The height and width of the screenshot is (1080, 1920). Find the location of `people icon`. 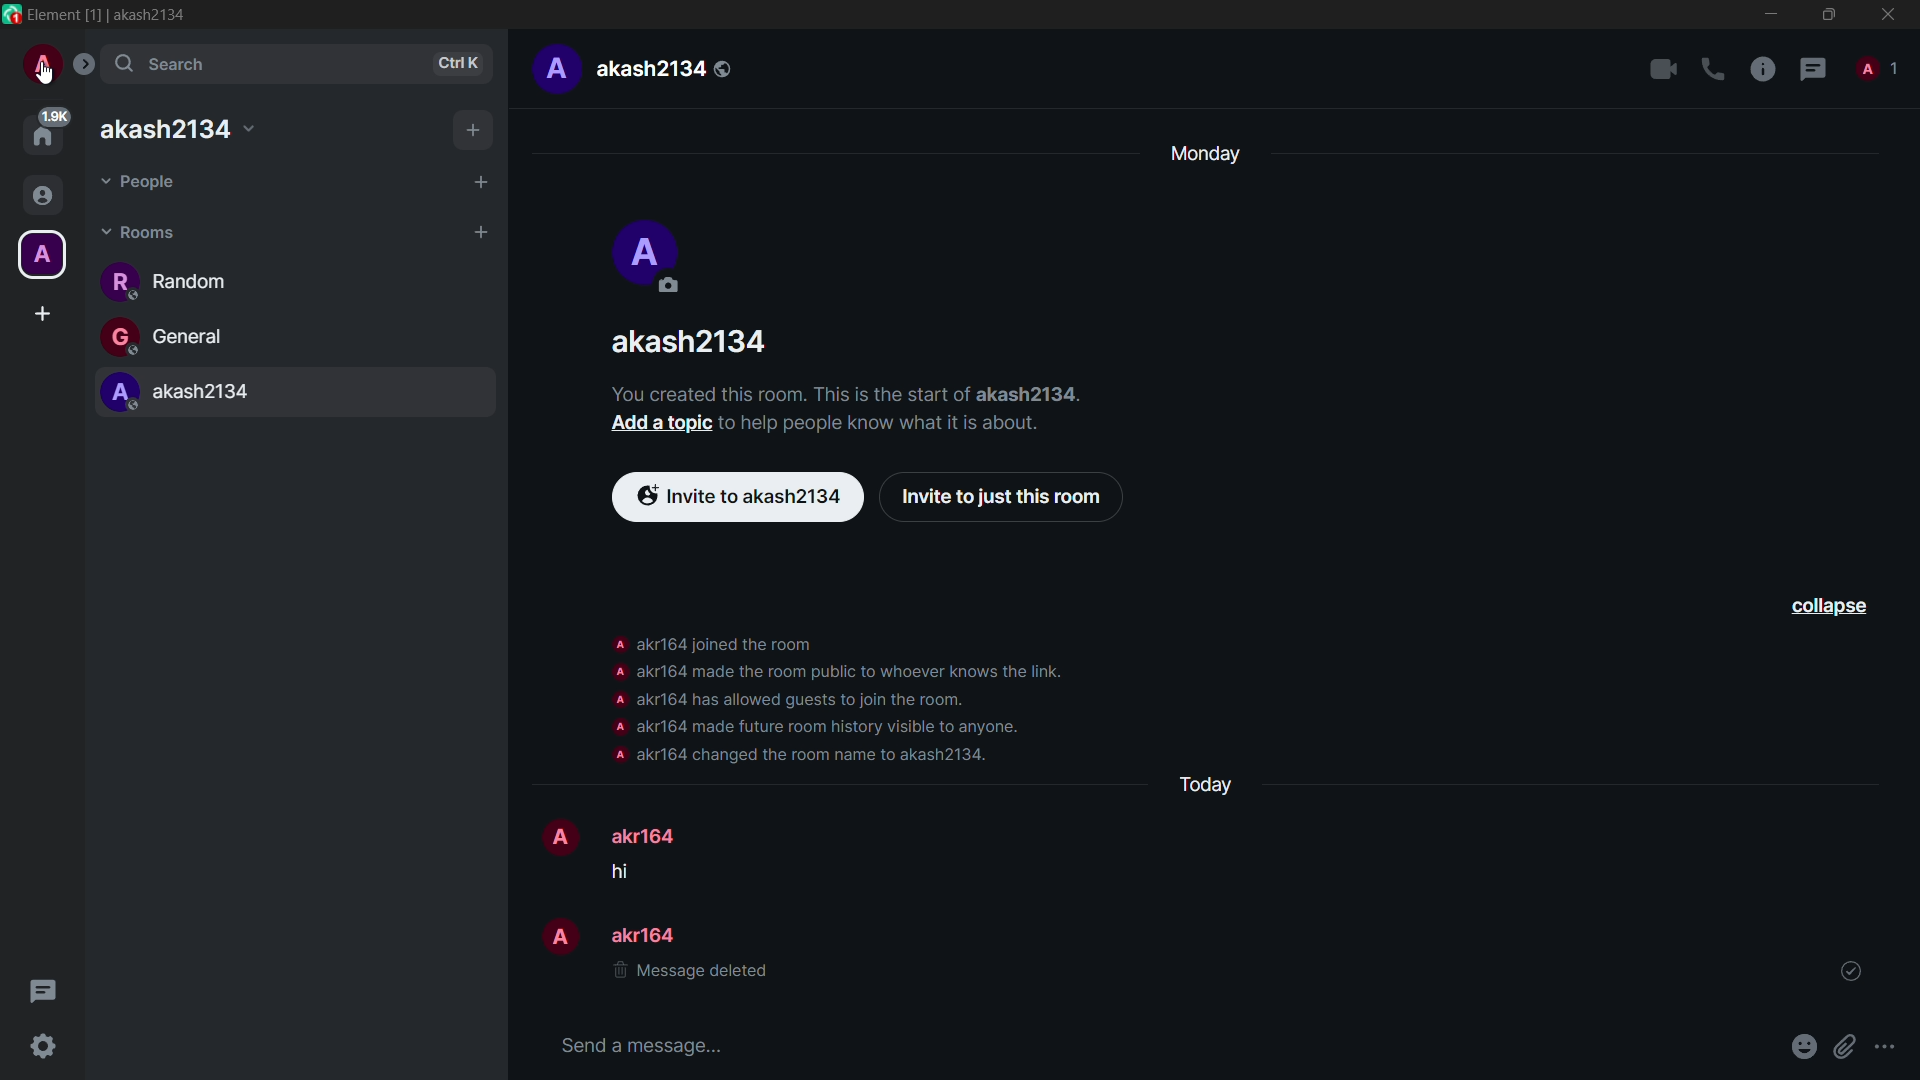

people icon is located at coordinates (40, 197).